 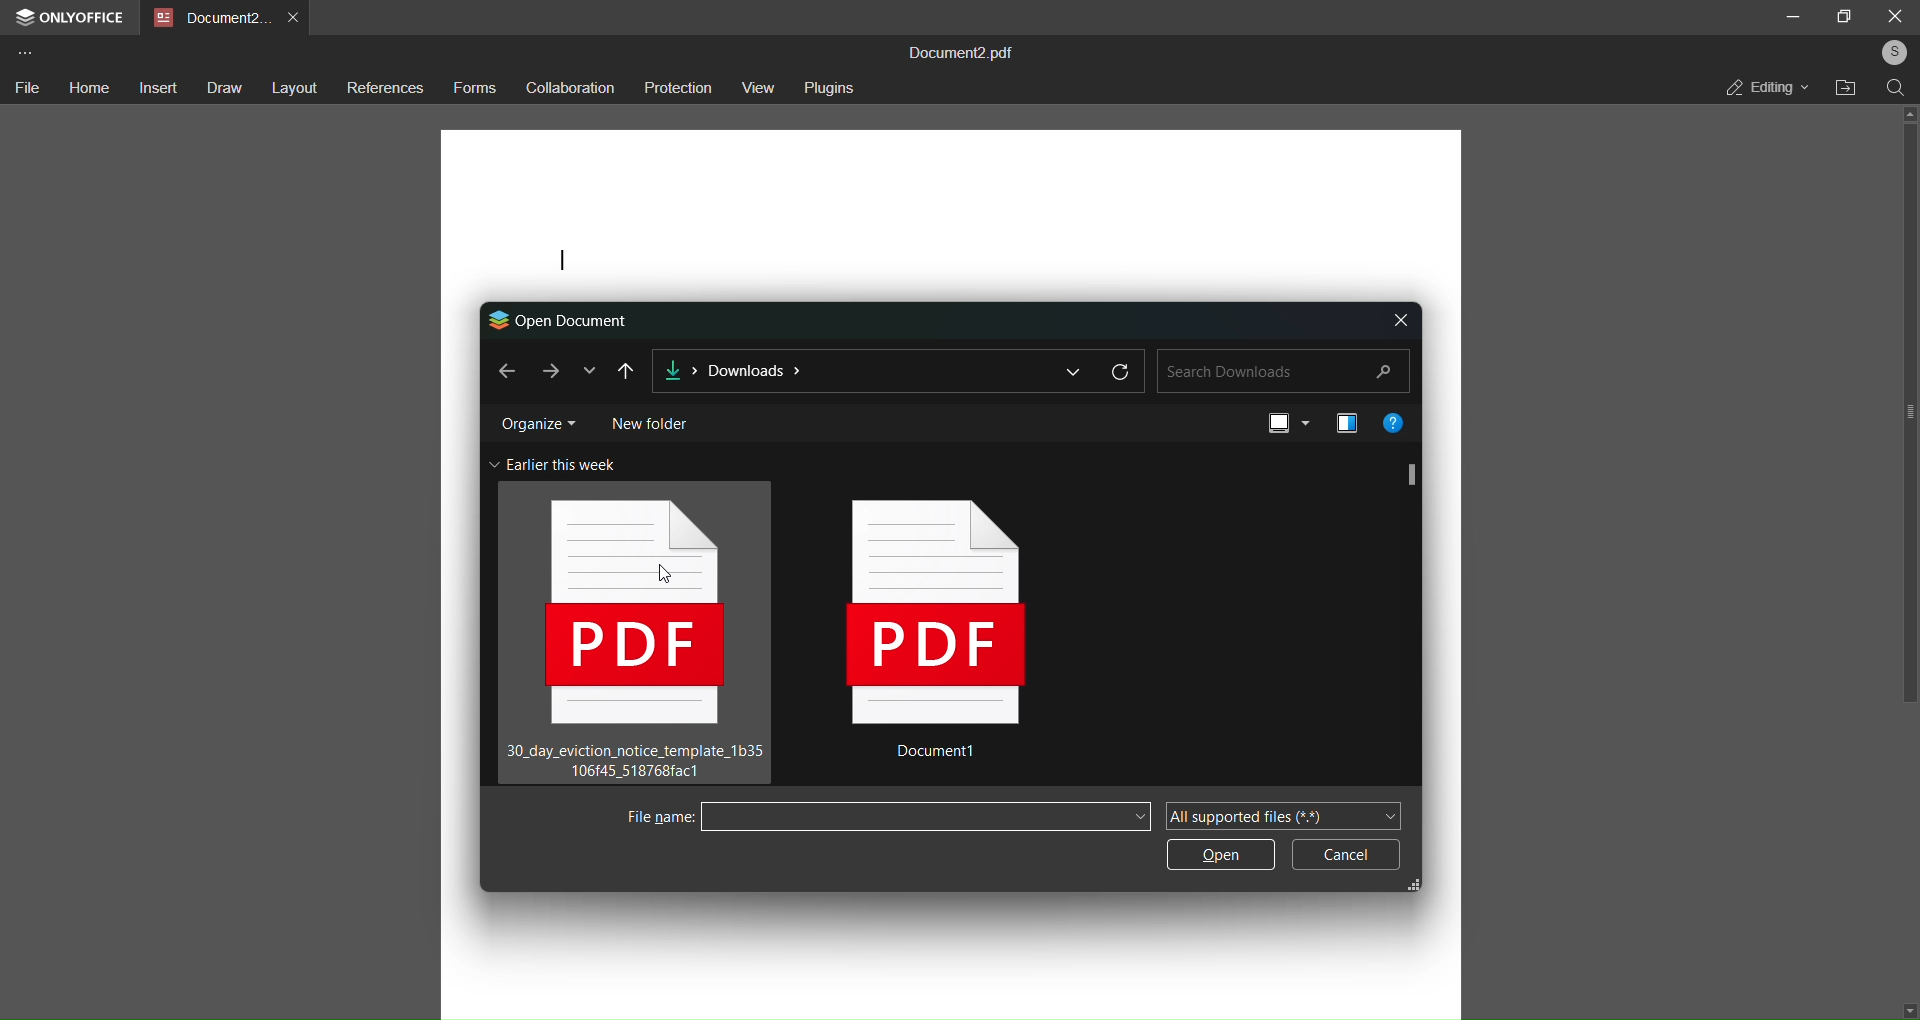 What do you see at coordinates (649, 420) in the screenshot?
I see `new folder` at bounding box center [649, 420].